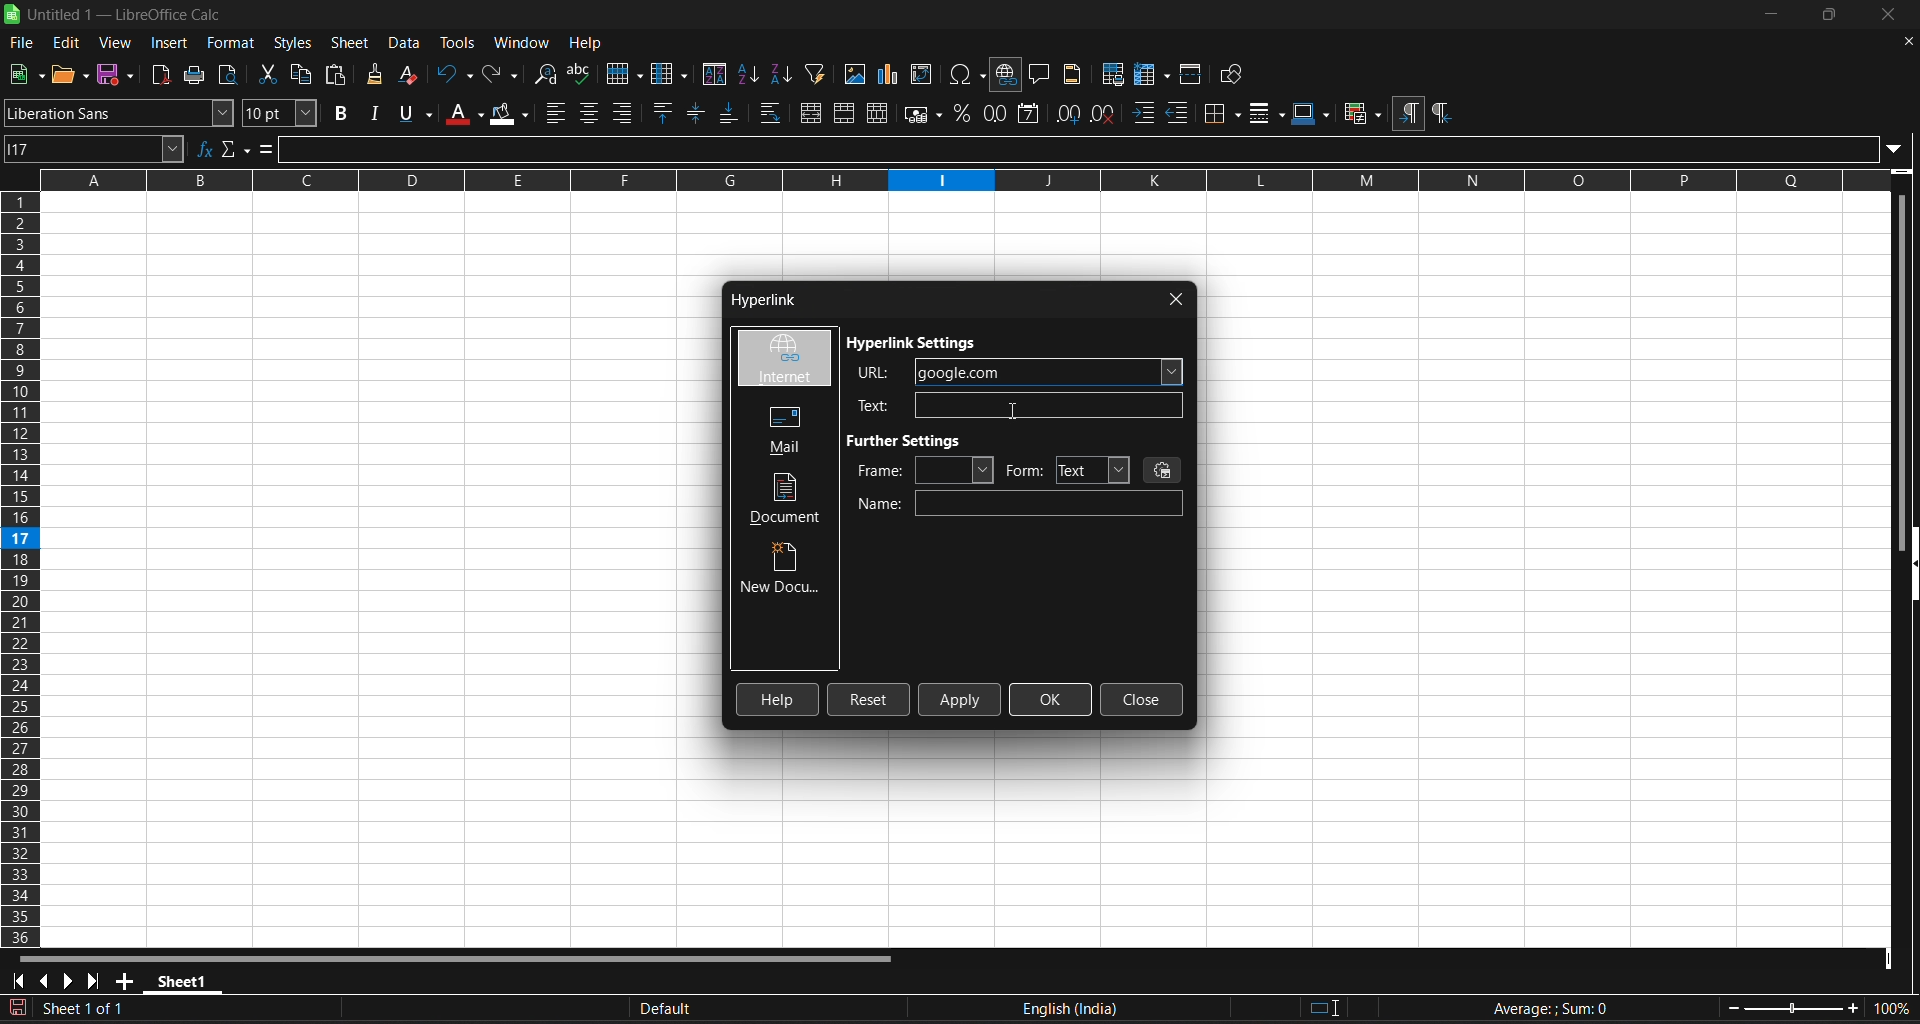 This screenshot has width=1920, height=1024. What do you see at coordinates (411, 76) in the screenshot?
I see `clear direct formatting` at bounding box center [411, 76].